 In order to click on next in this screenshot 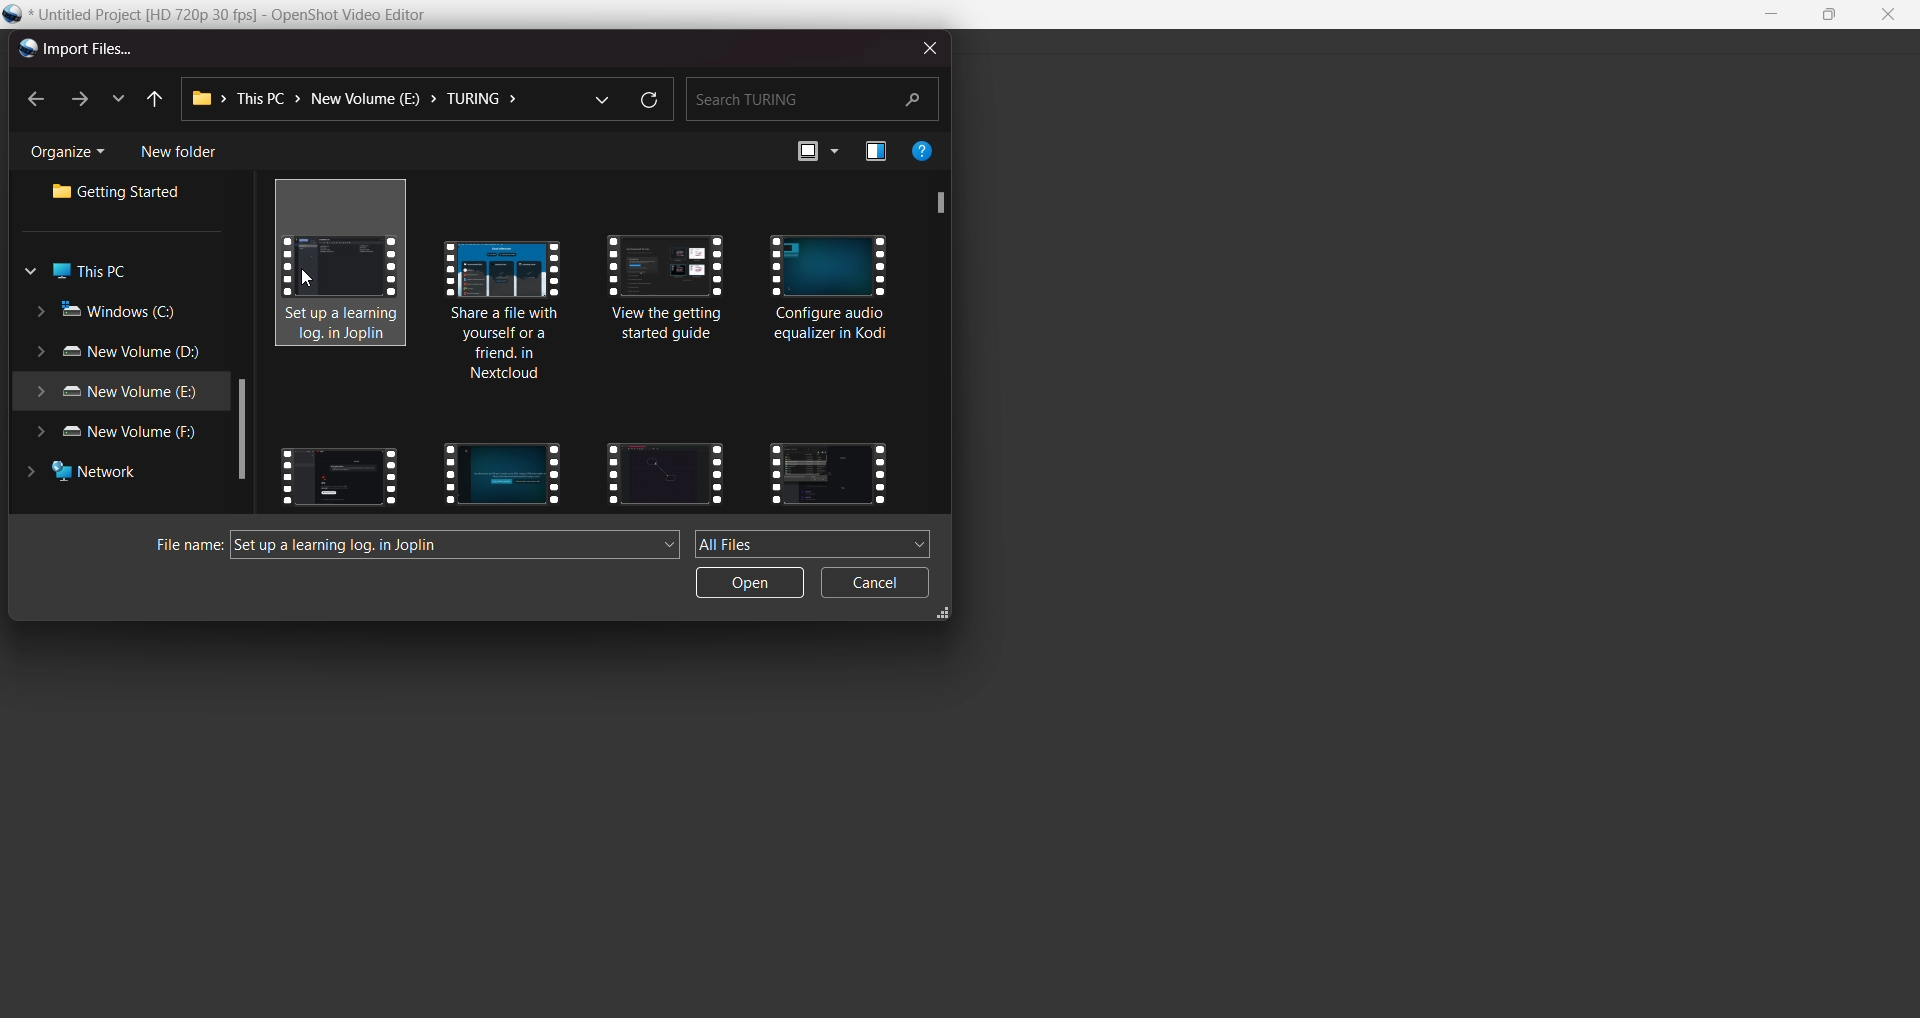, I will do `click(77, 99)`.